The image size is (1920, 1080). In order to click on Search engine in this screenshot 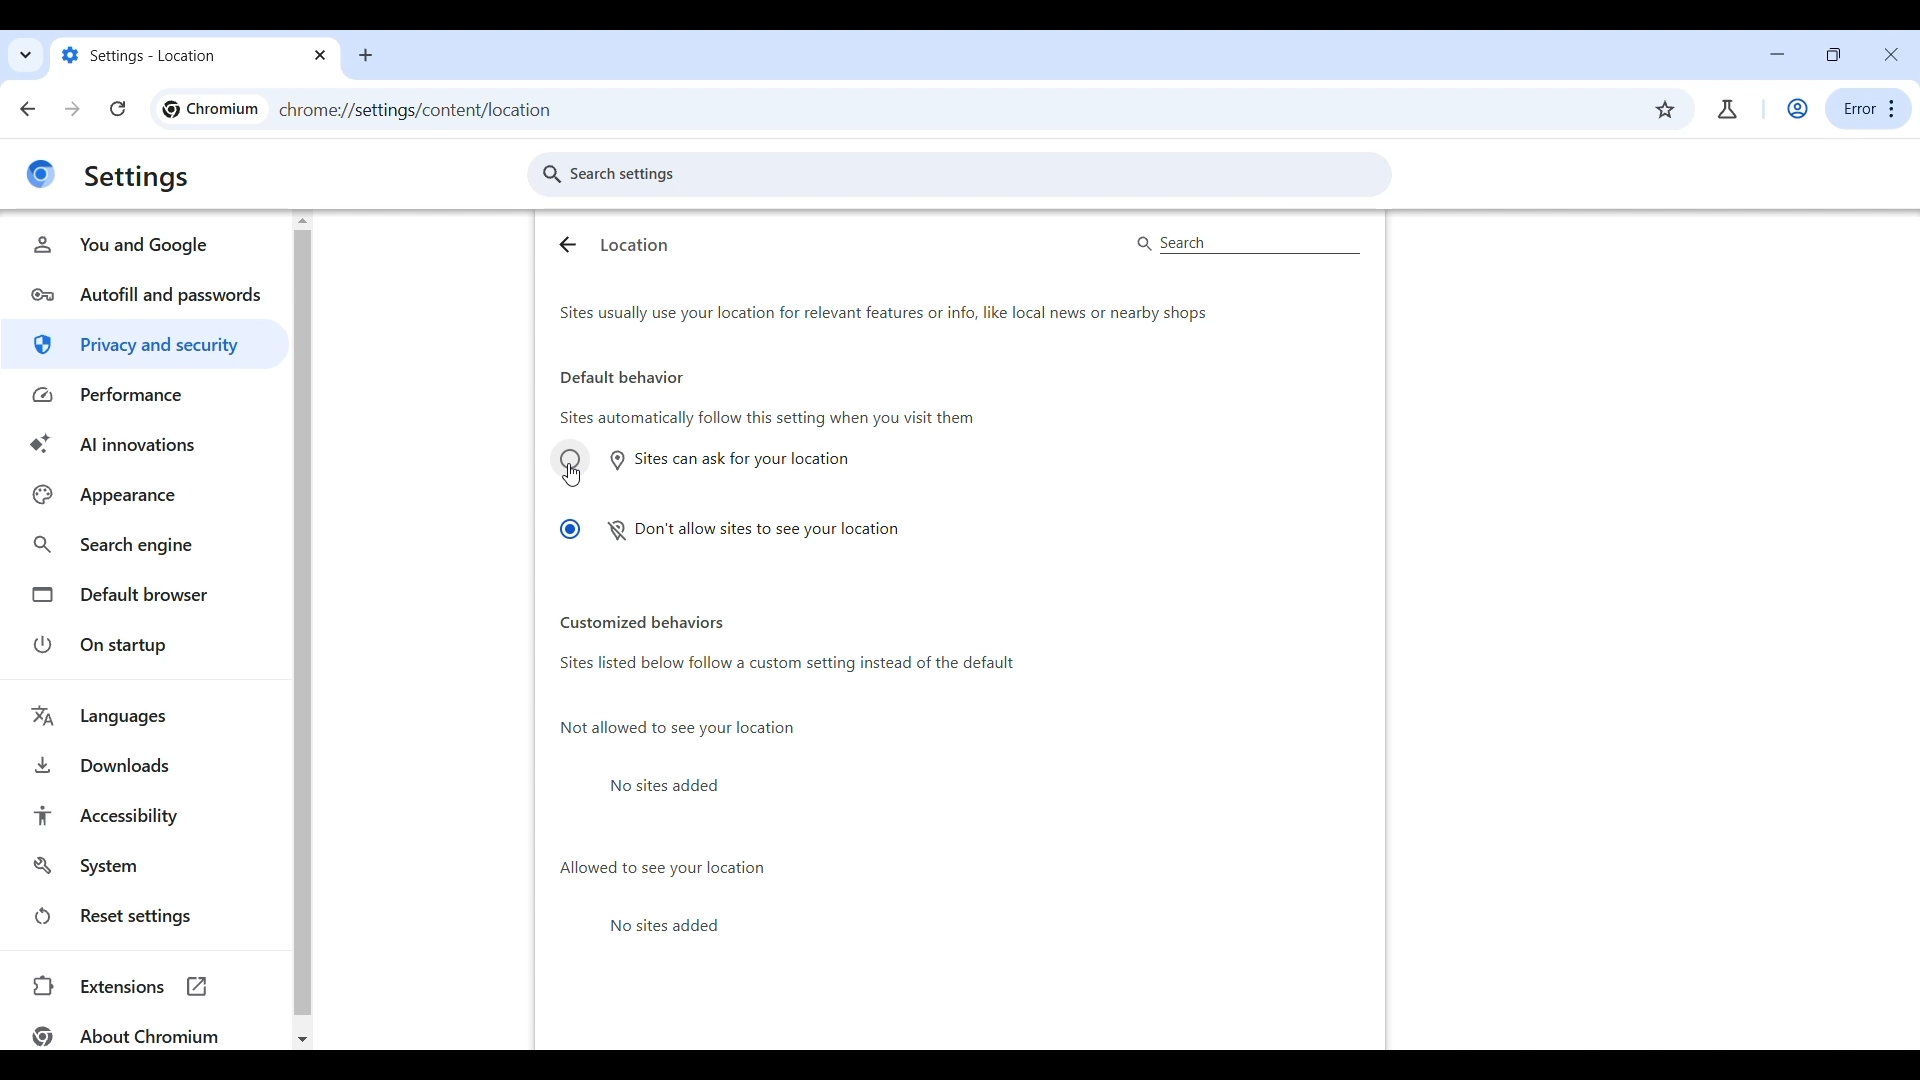, I will do `click(145, 543)`.